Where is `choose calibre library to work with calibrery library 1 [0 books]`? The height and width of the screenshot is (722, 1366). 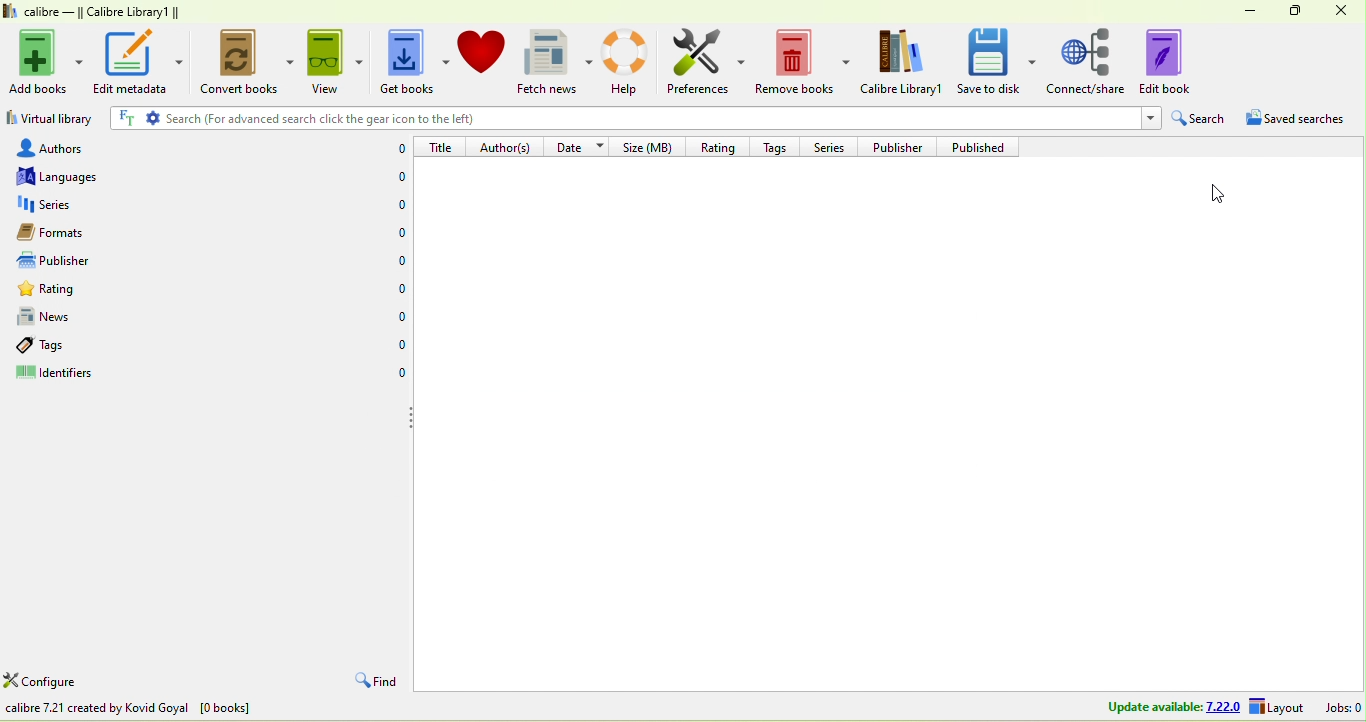
choose calibre library to work with calibrery library 1 [0 books] is located at coordinates (197, 710).